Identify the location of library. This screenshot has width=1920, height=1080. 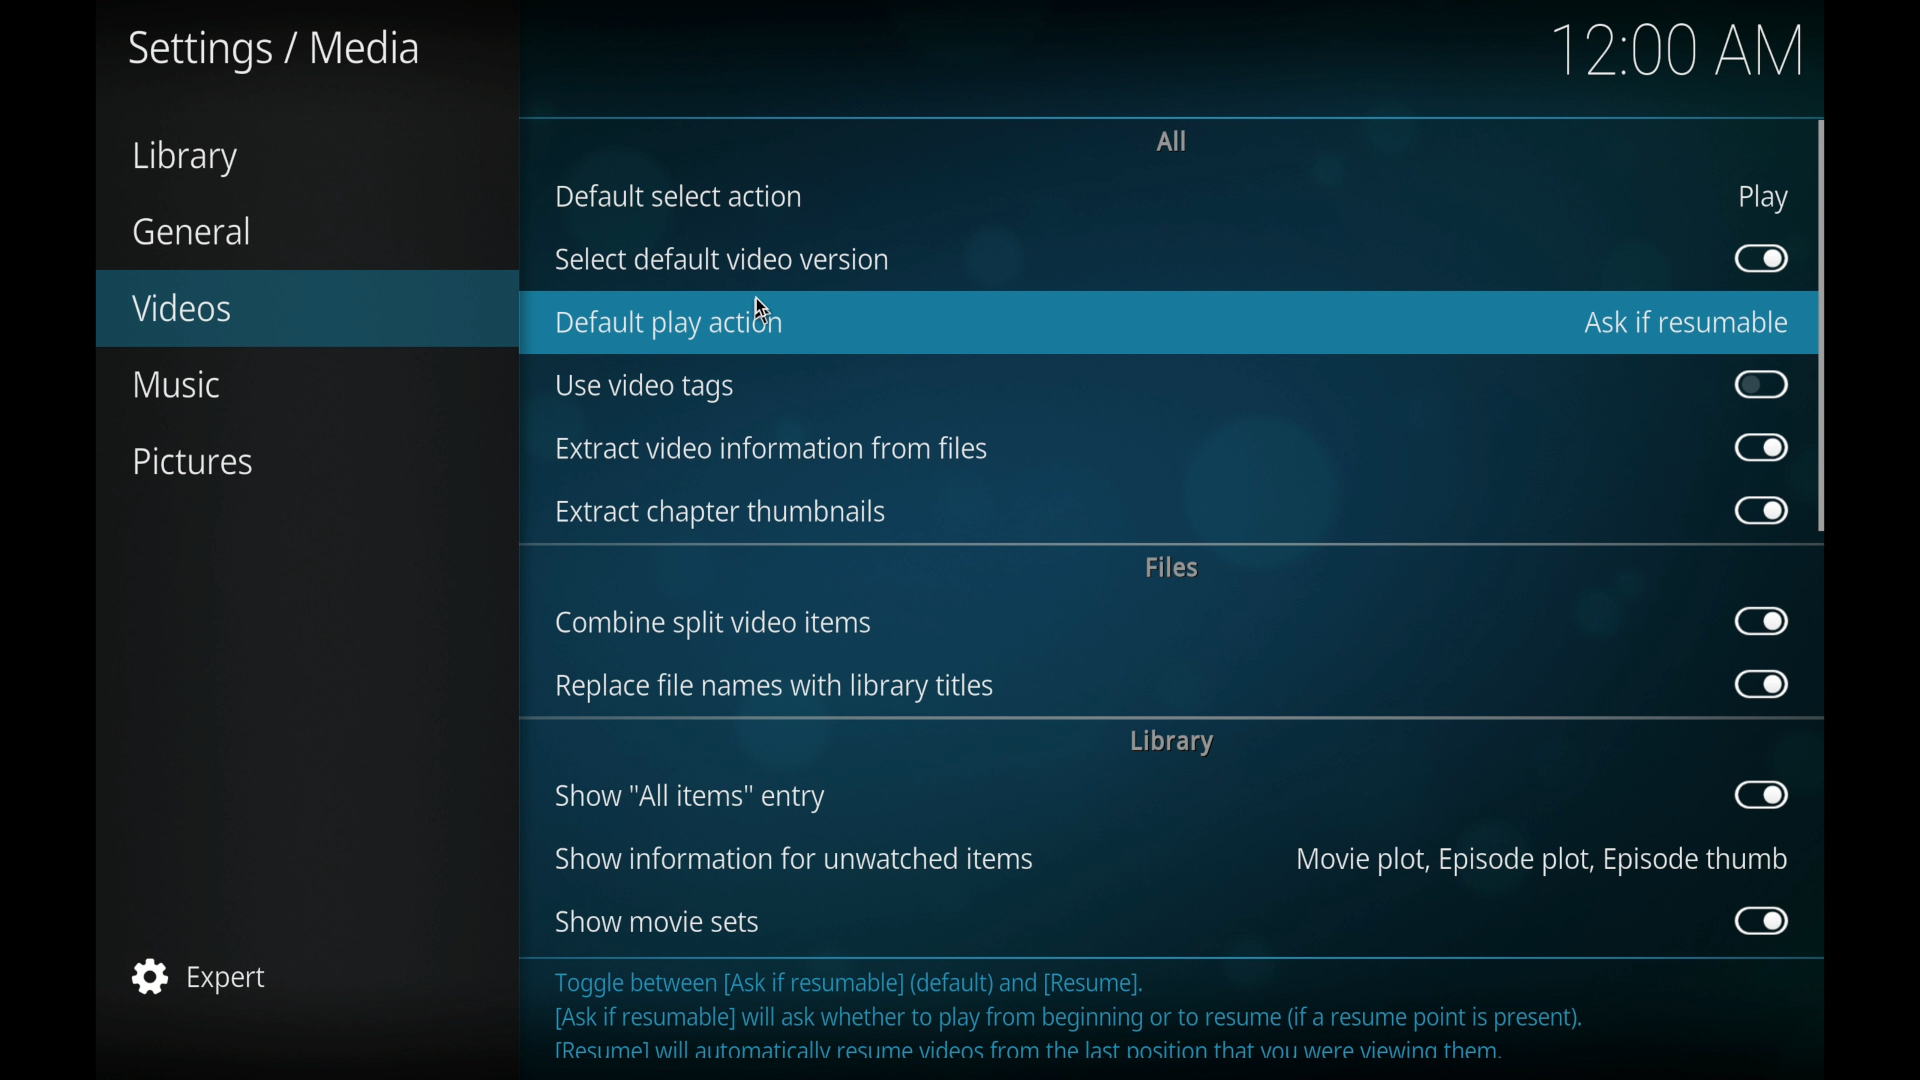
(184, 158).